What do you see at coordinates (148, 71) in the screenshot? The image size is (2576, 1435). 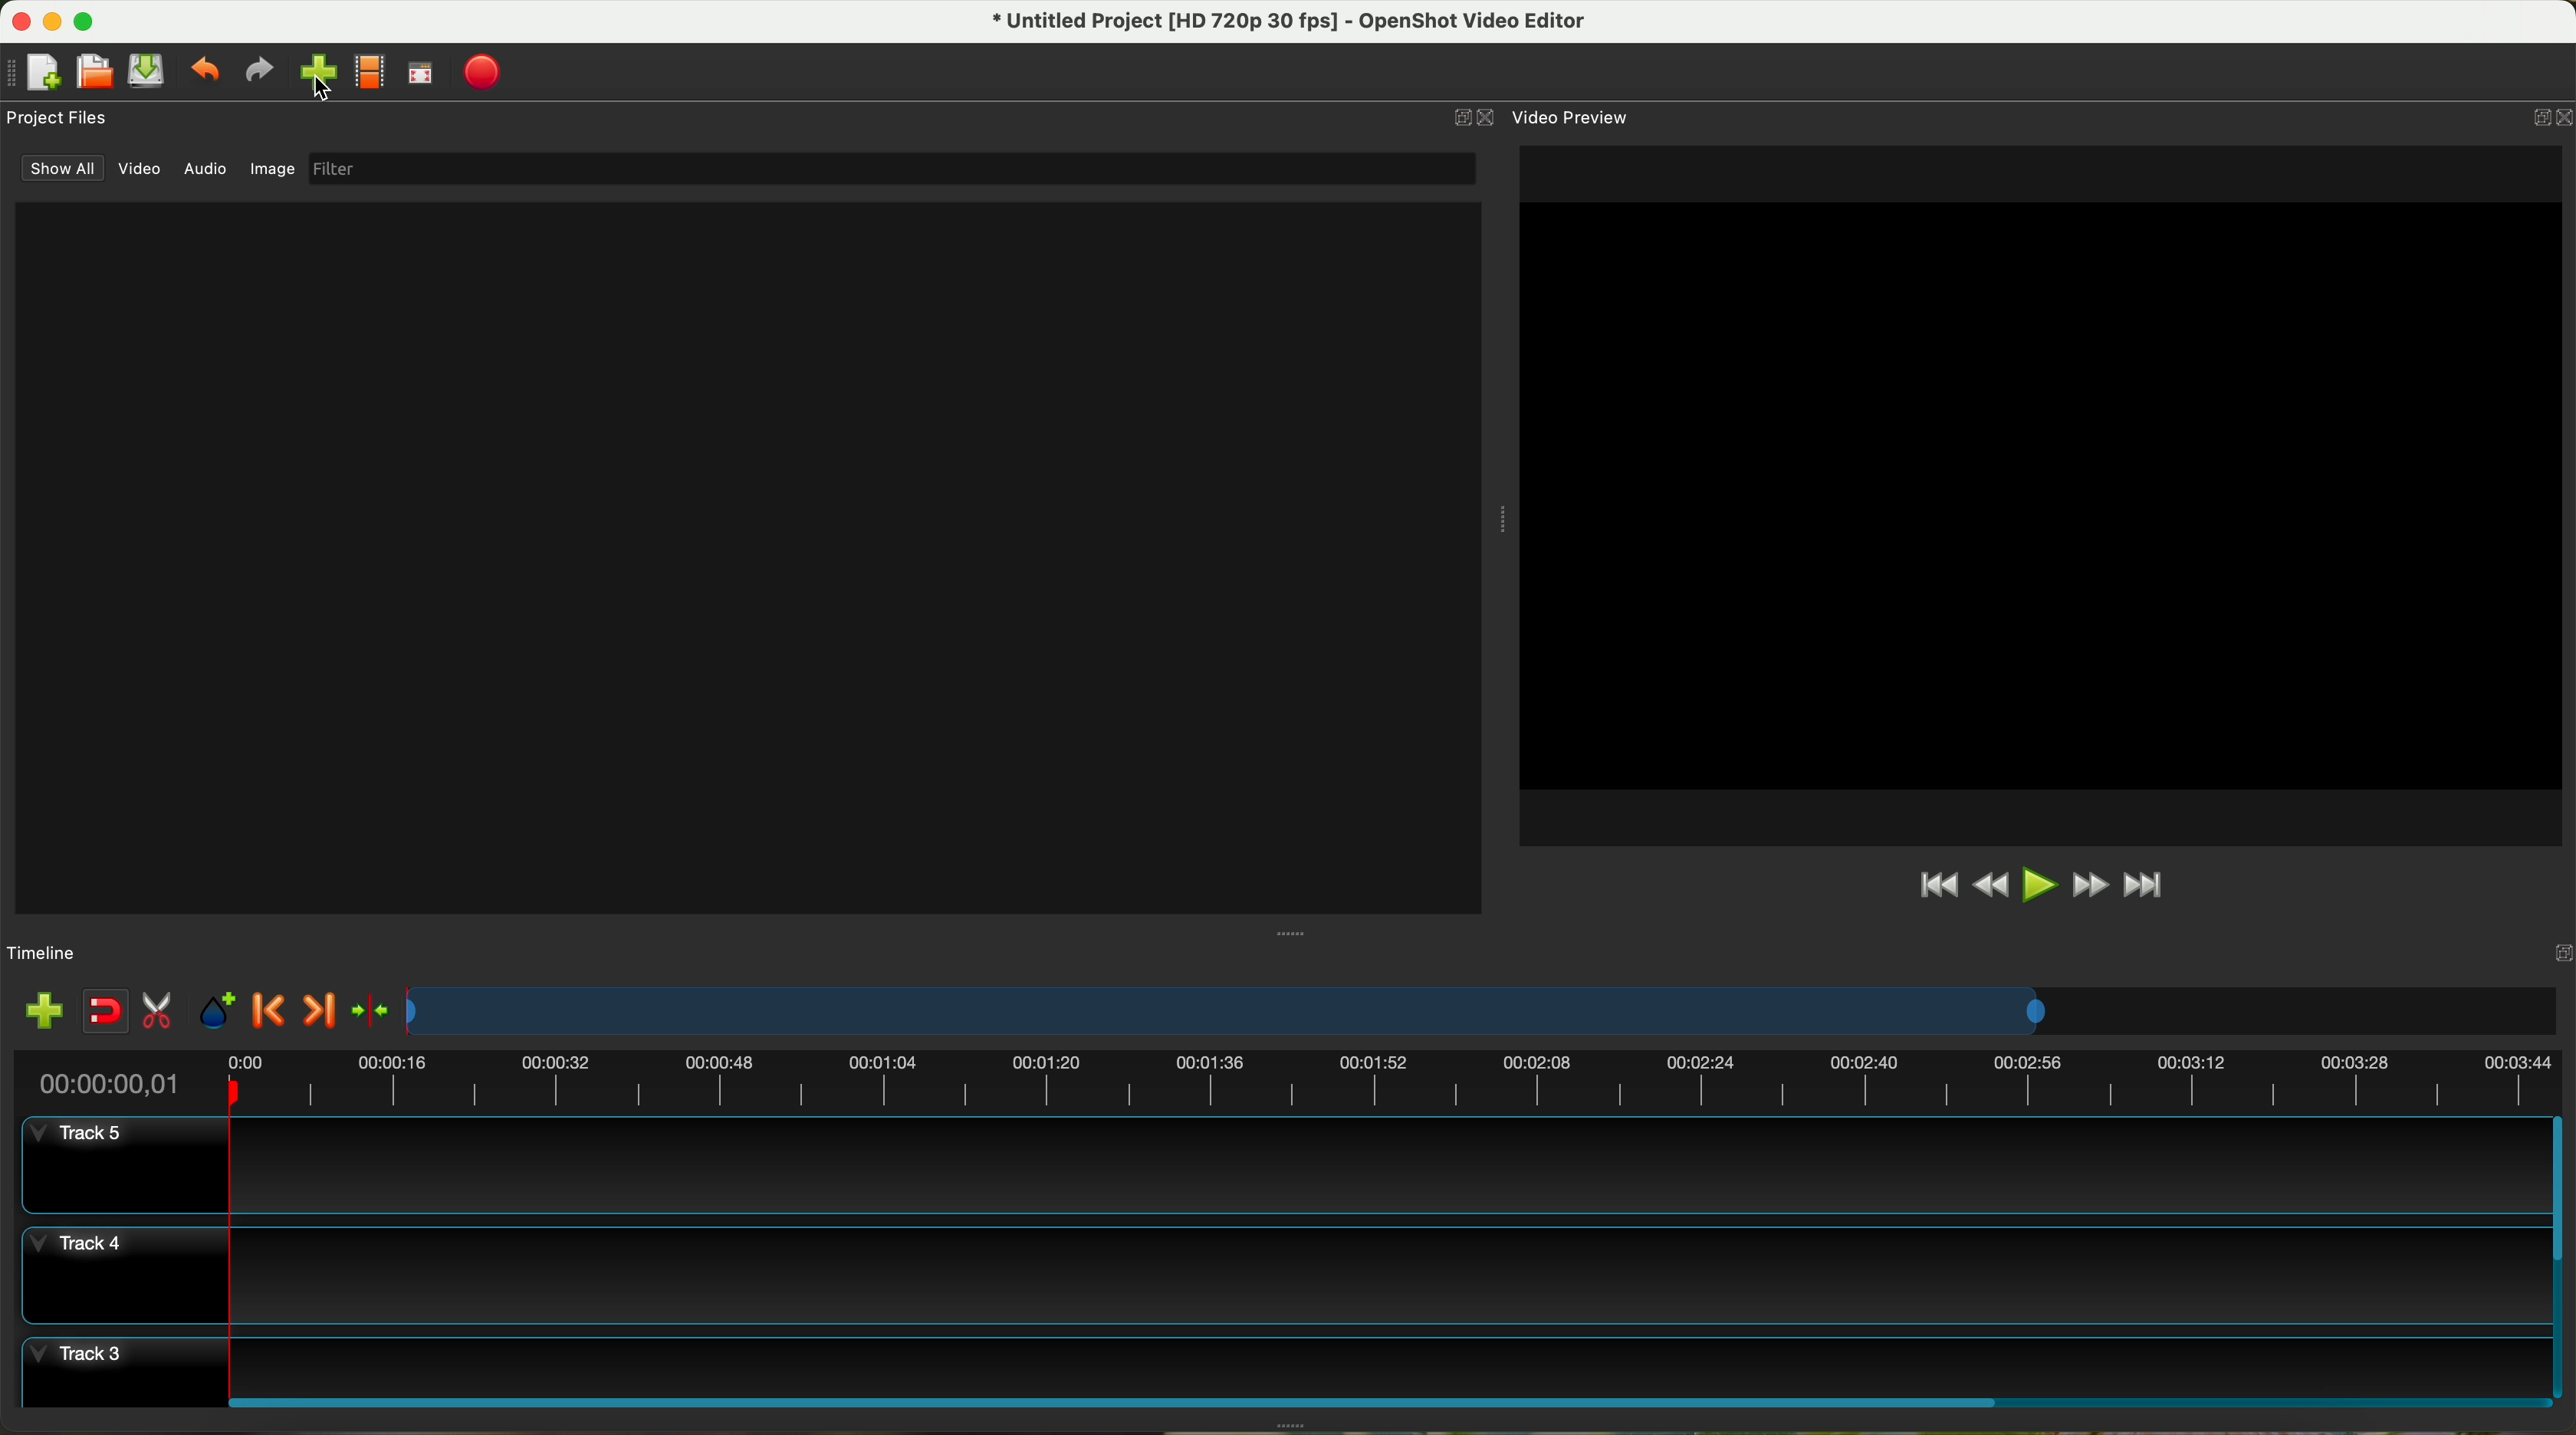 I see `save project` at bounding box center [148, 71].